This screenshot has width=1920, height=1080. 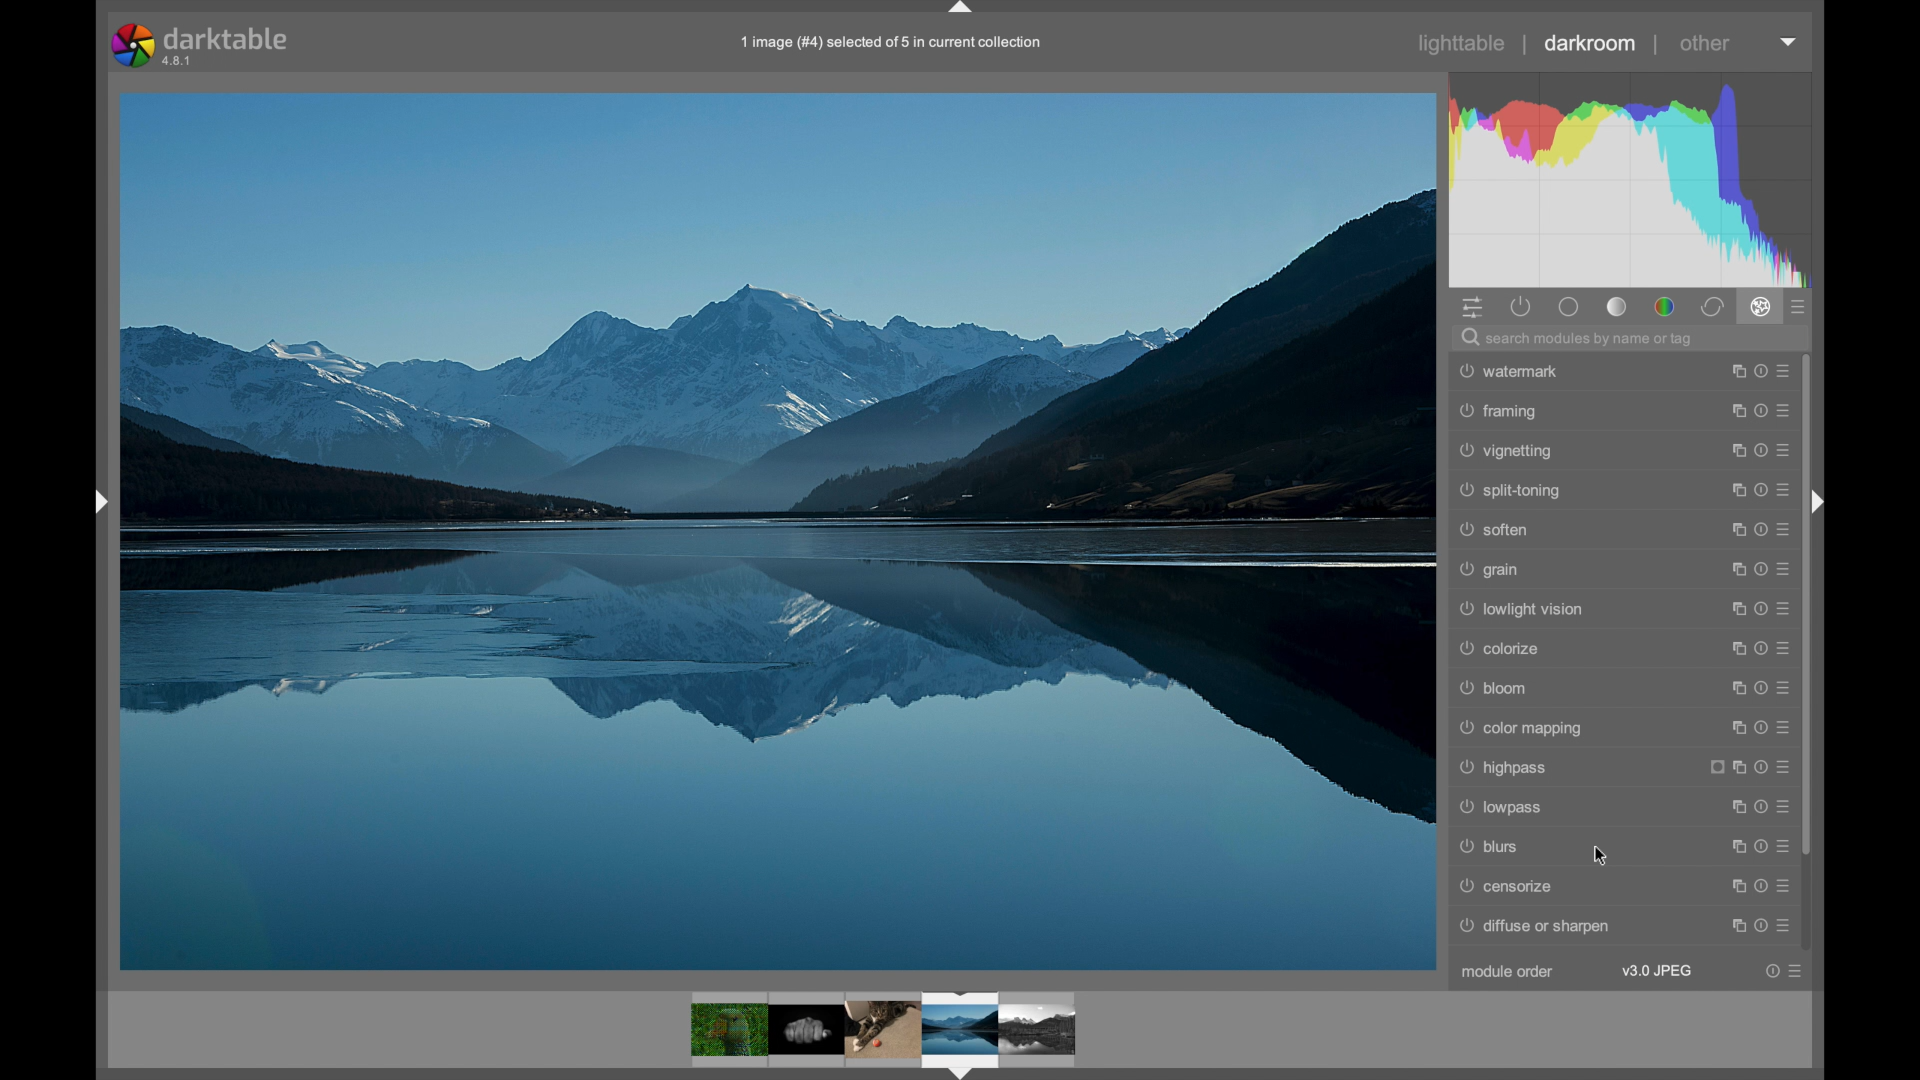 I want to click on more options, so click(x=1783, y=846).